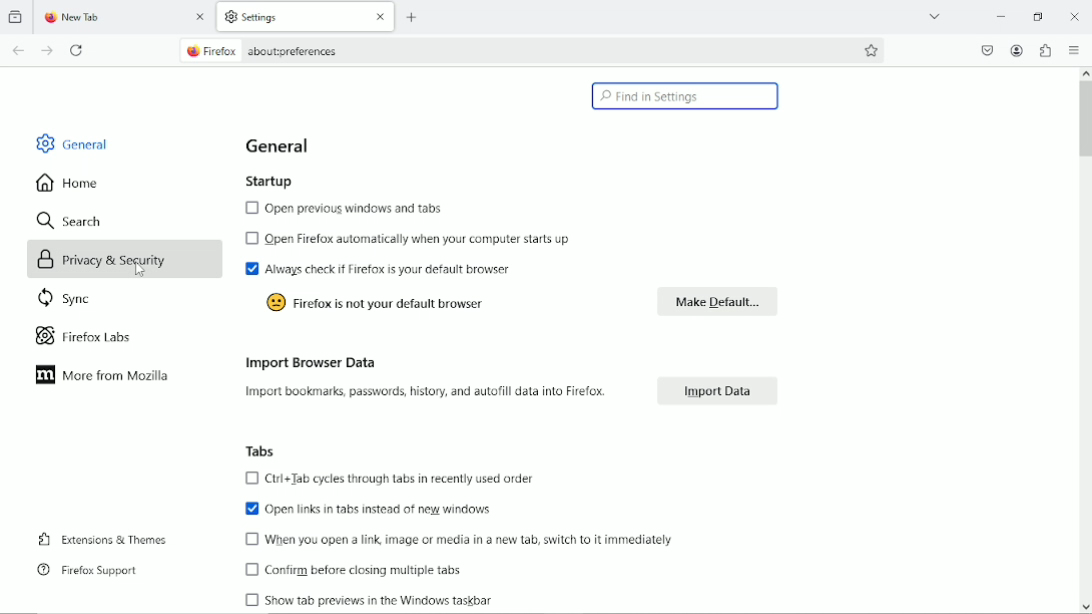 The image size is (1092, 614). What do you see at coordinates (370, 570) in the screenshot?
I see `confirm before closing multiple tabs` at bounding box center [370, 570].